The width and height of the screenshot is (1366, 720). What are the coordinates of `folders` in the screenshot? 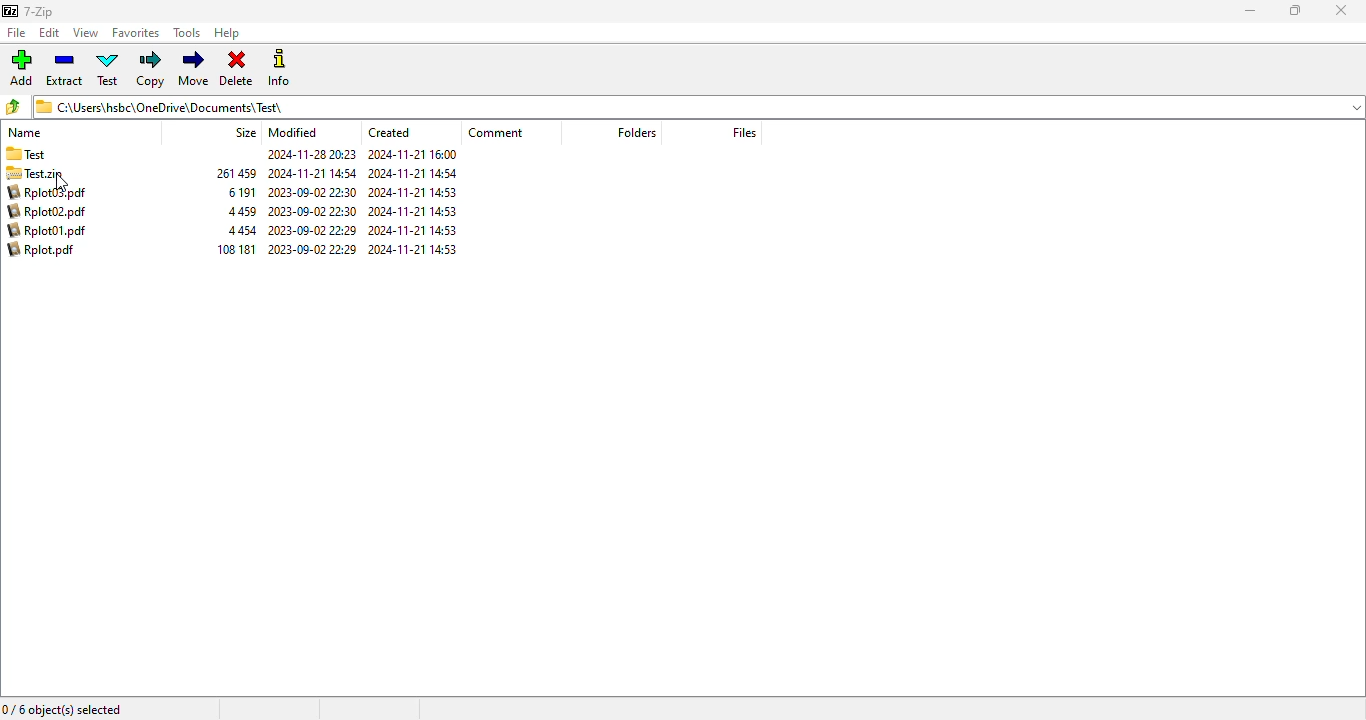 It's located at (635, 132).